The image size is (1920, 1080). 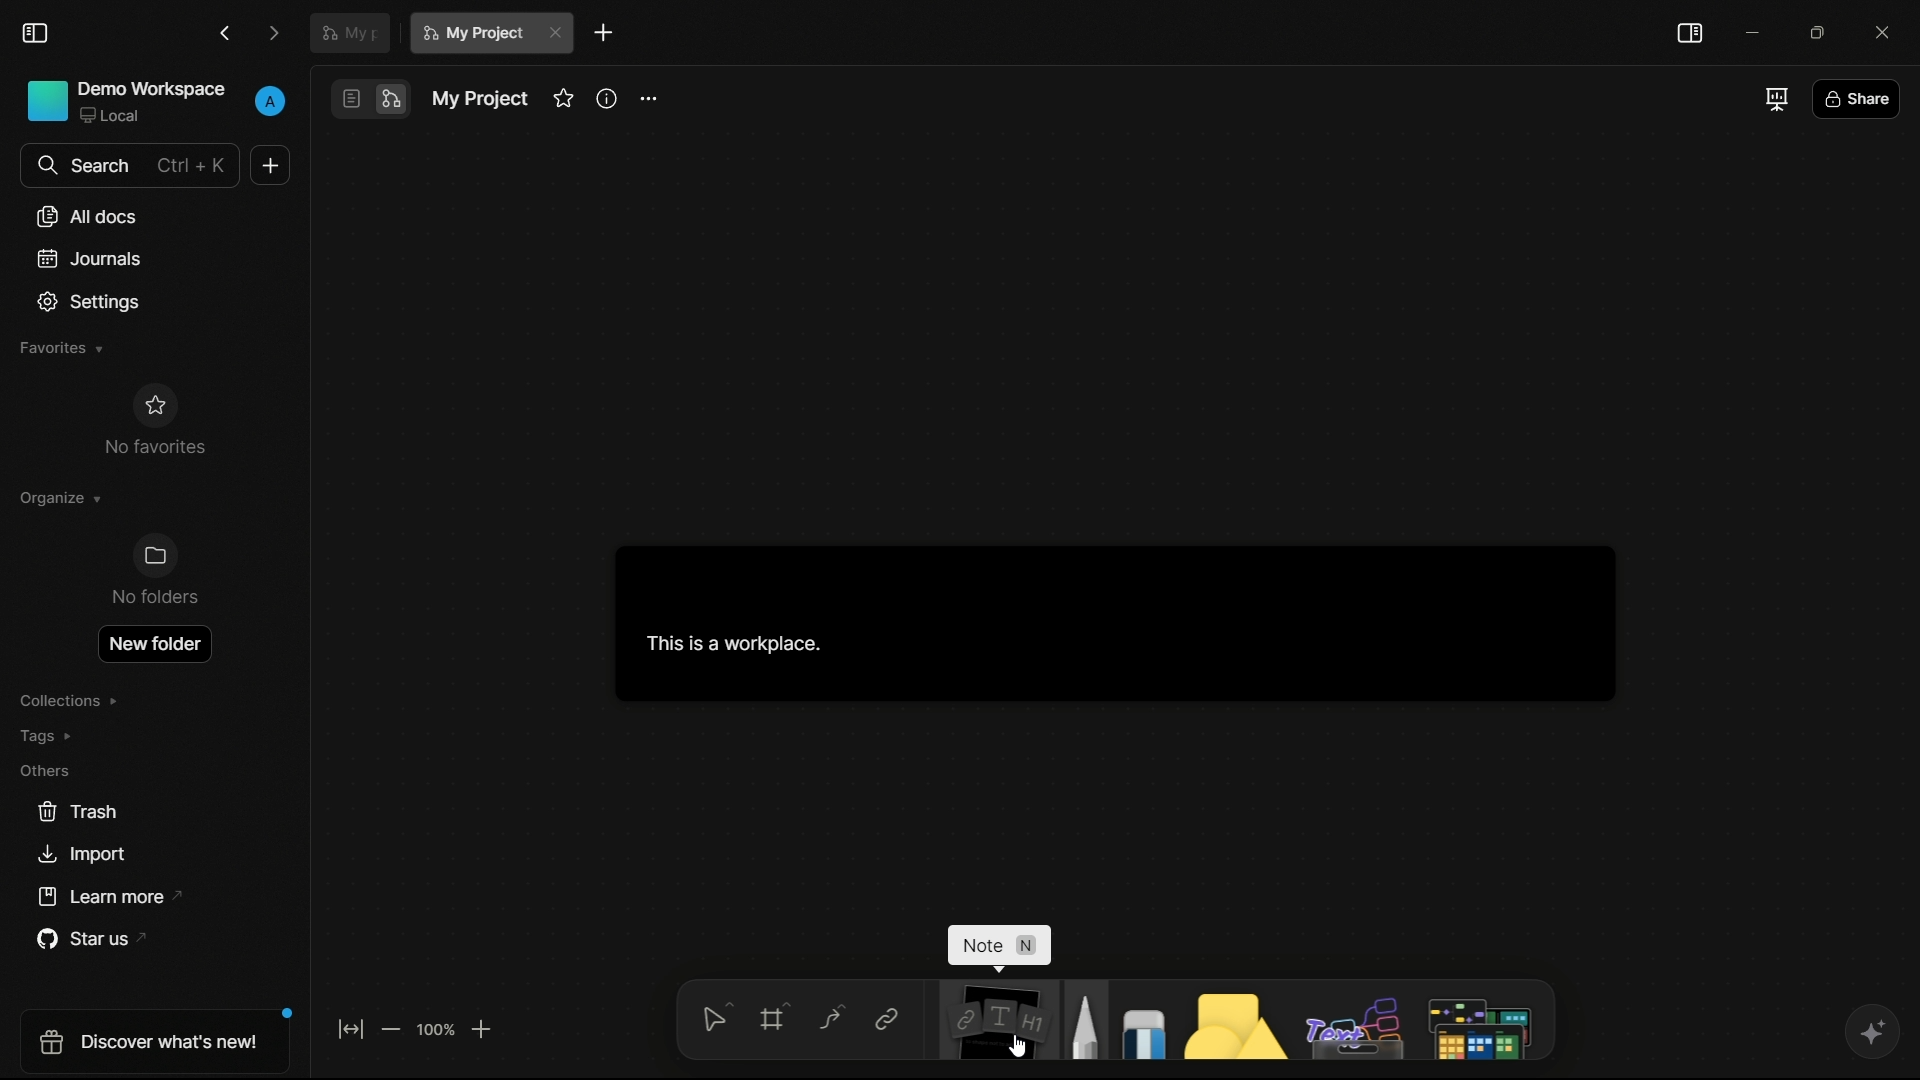 I want to click on new folder, so click(x=154, y=640).